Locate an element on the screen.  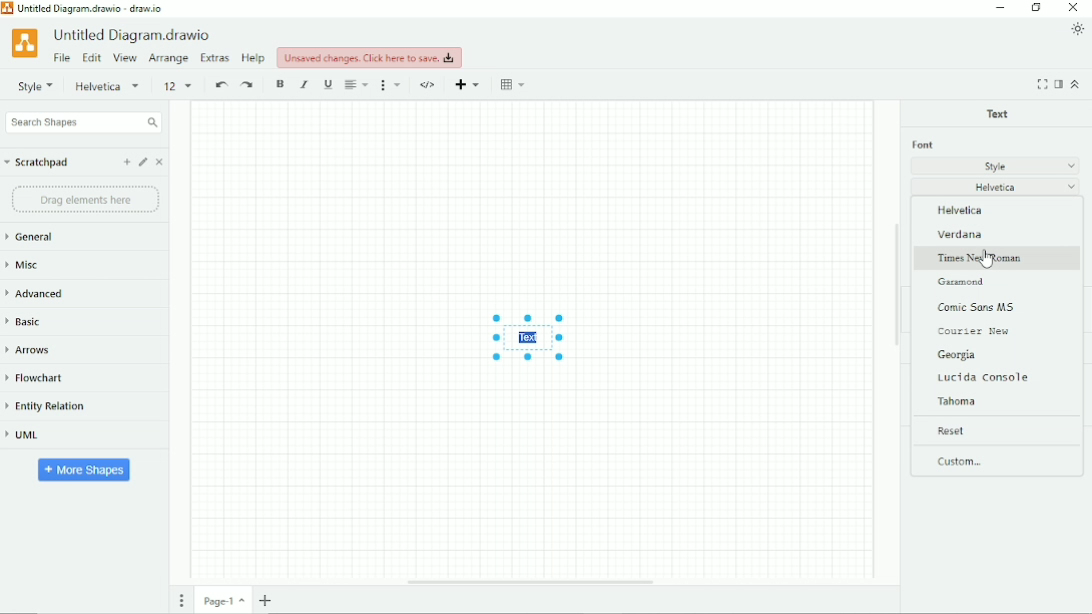
Font size is located at coordinates (179, 87).